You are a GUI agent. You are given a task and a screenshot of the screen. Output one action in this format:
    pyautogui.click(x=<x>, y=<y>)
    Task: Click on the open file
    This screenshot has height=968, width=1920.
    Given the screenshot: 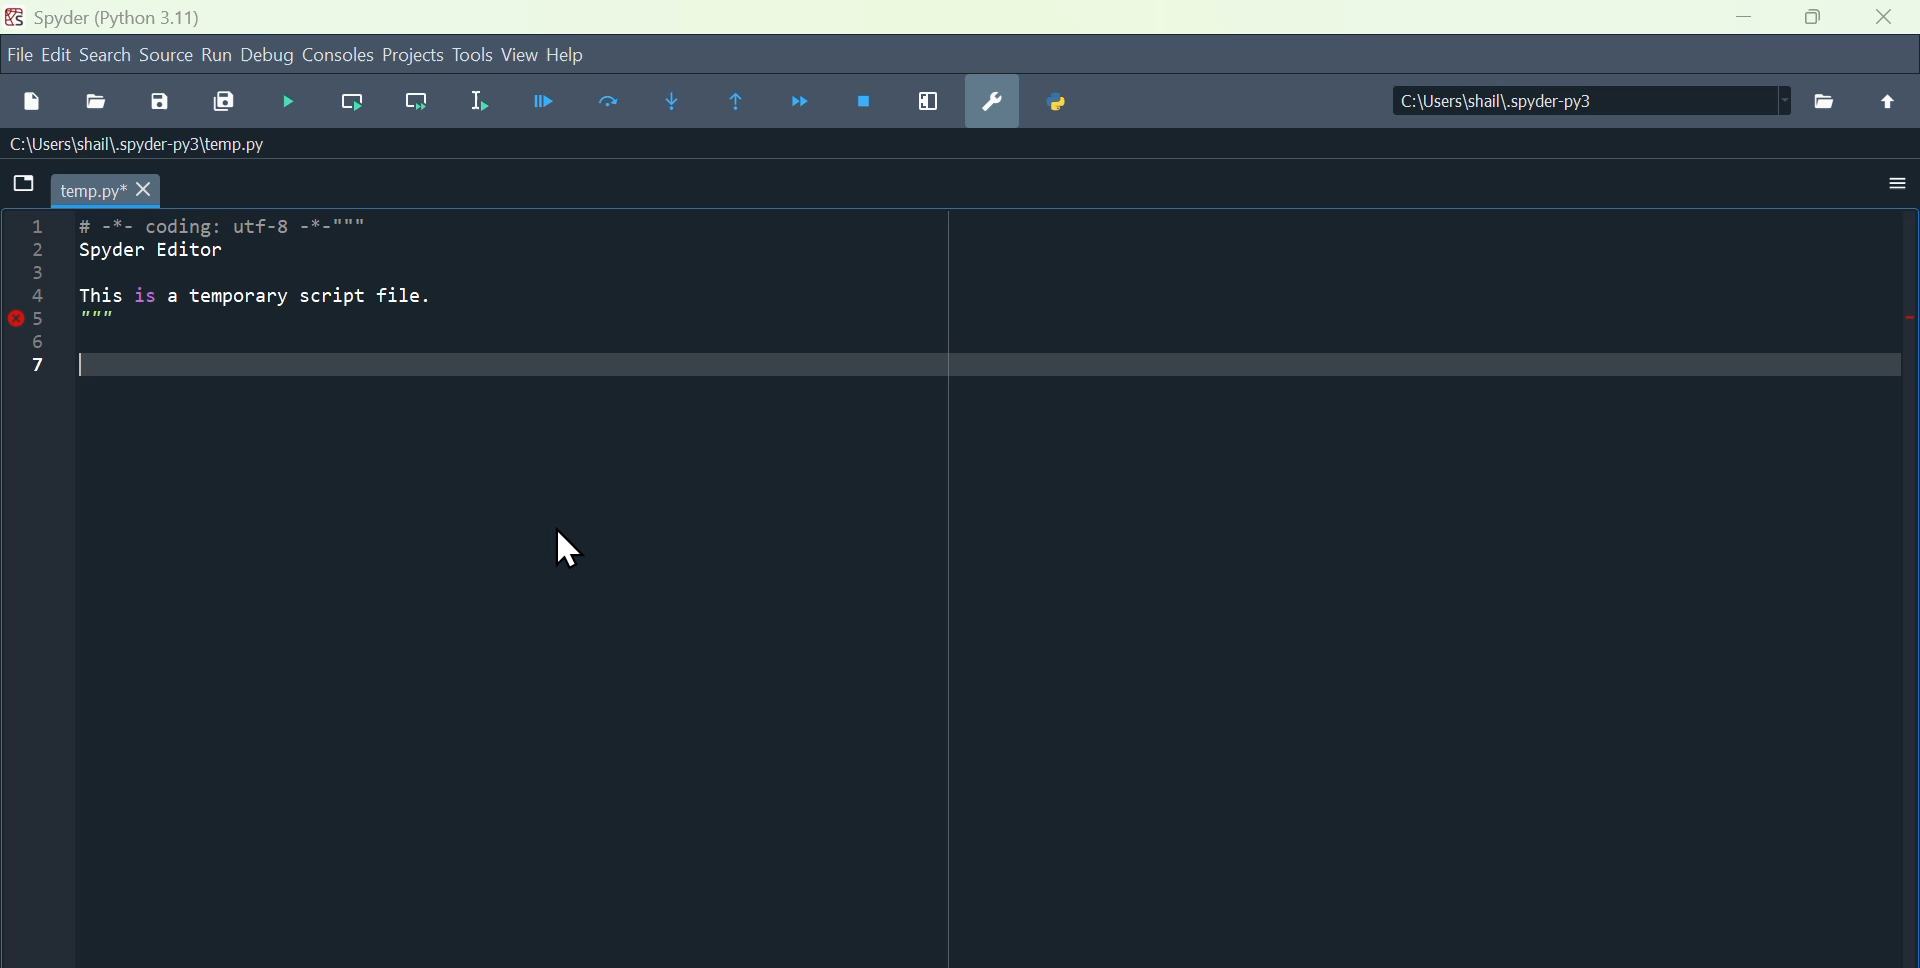 What is the action you would take?
    pyautogui.click(x=95, y=104)
    